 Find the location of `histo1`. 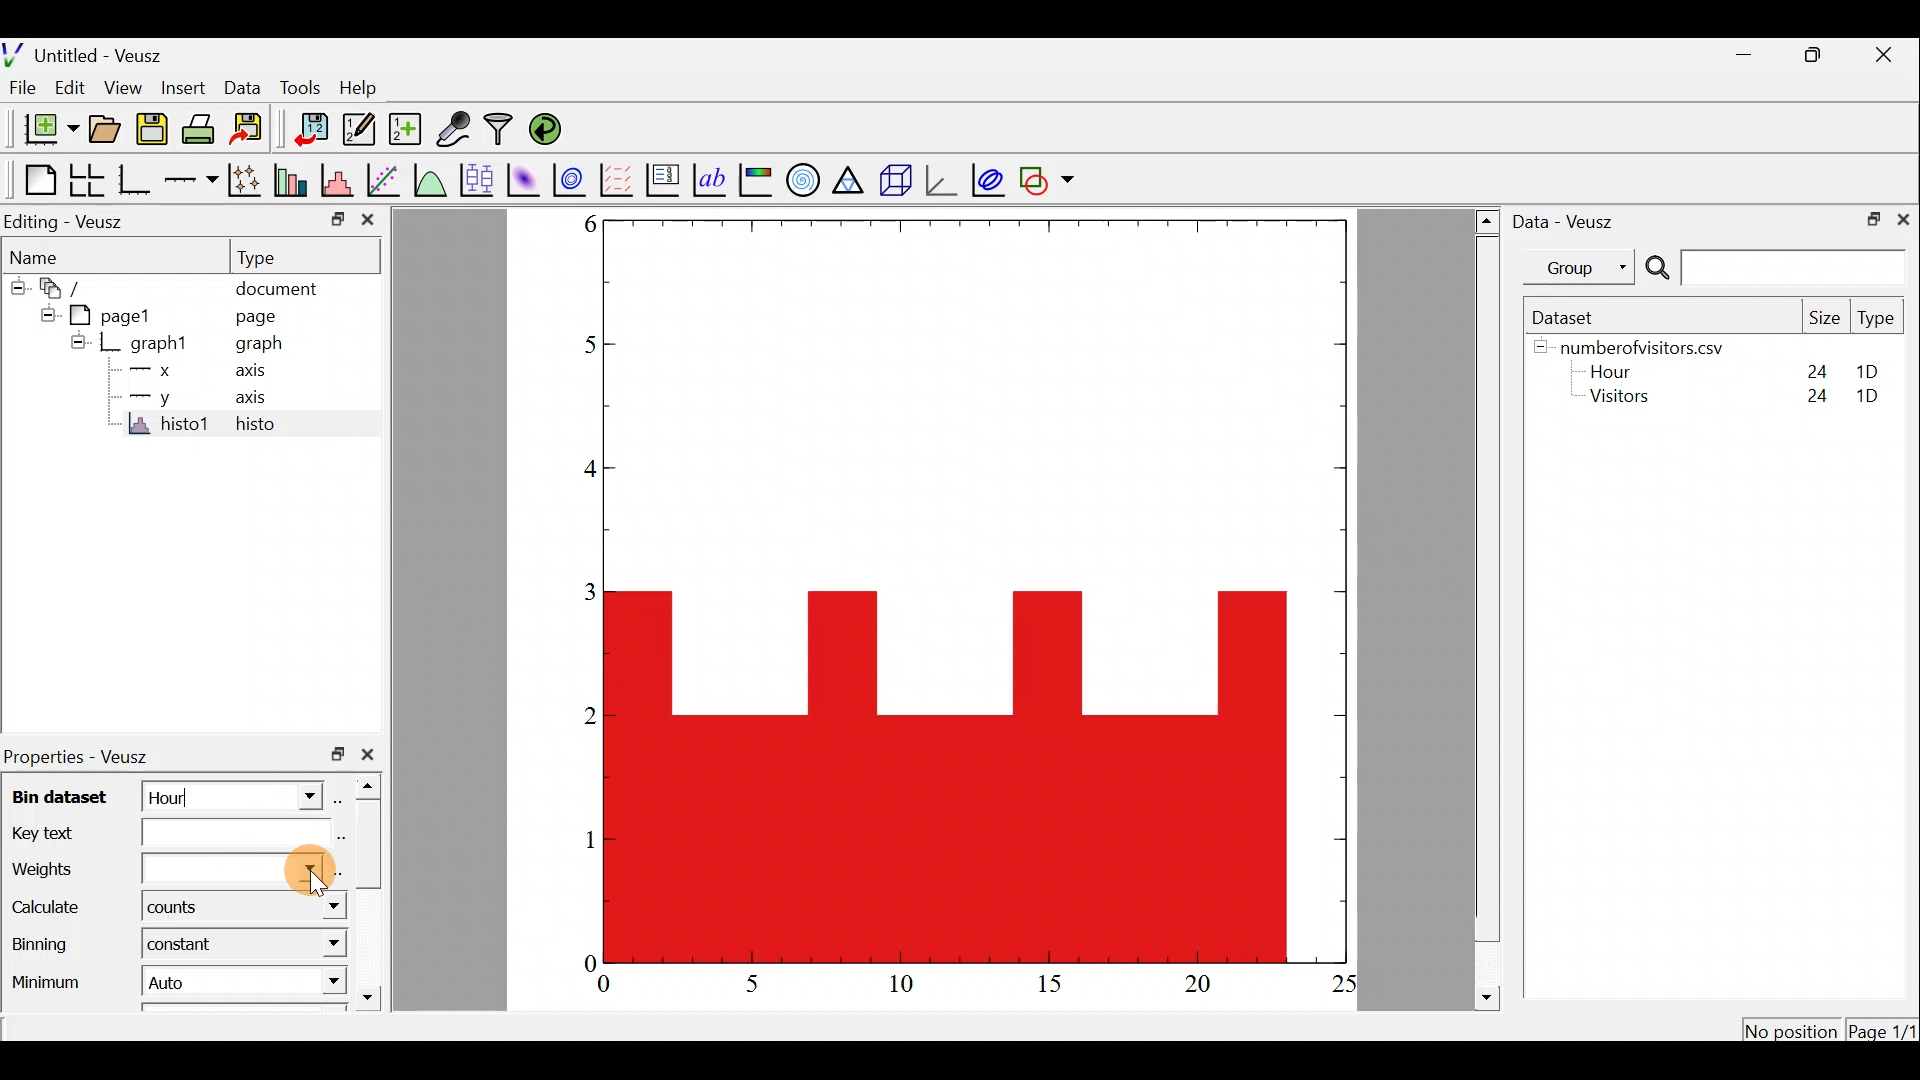

histo1 is located at coordinates (162, 427).